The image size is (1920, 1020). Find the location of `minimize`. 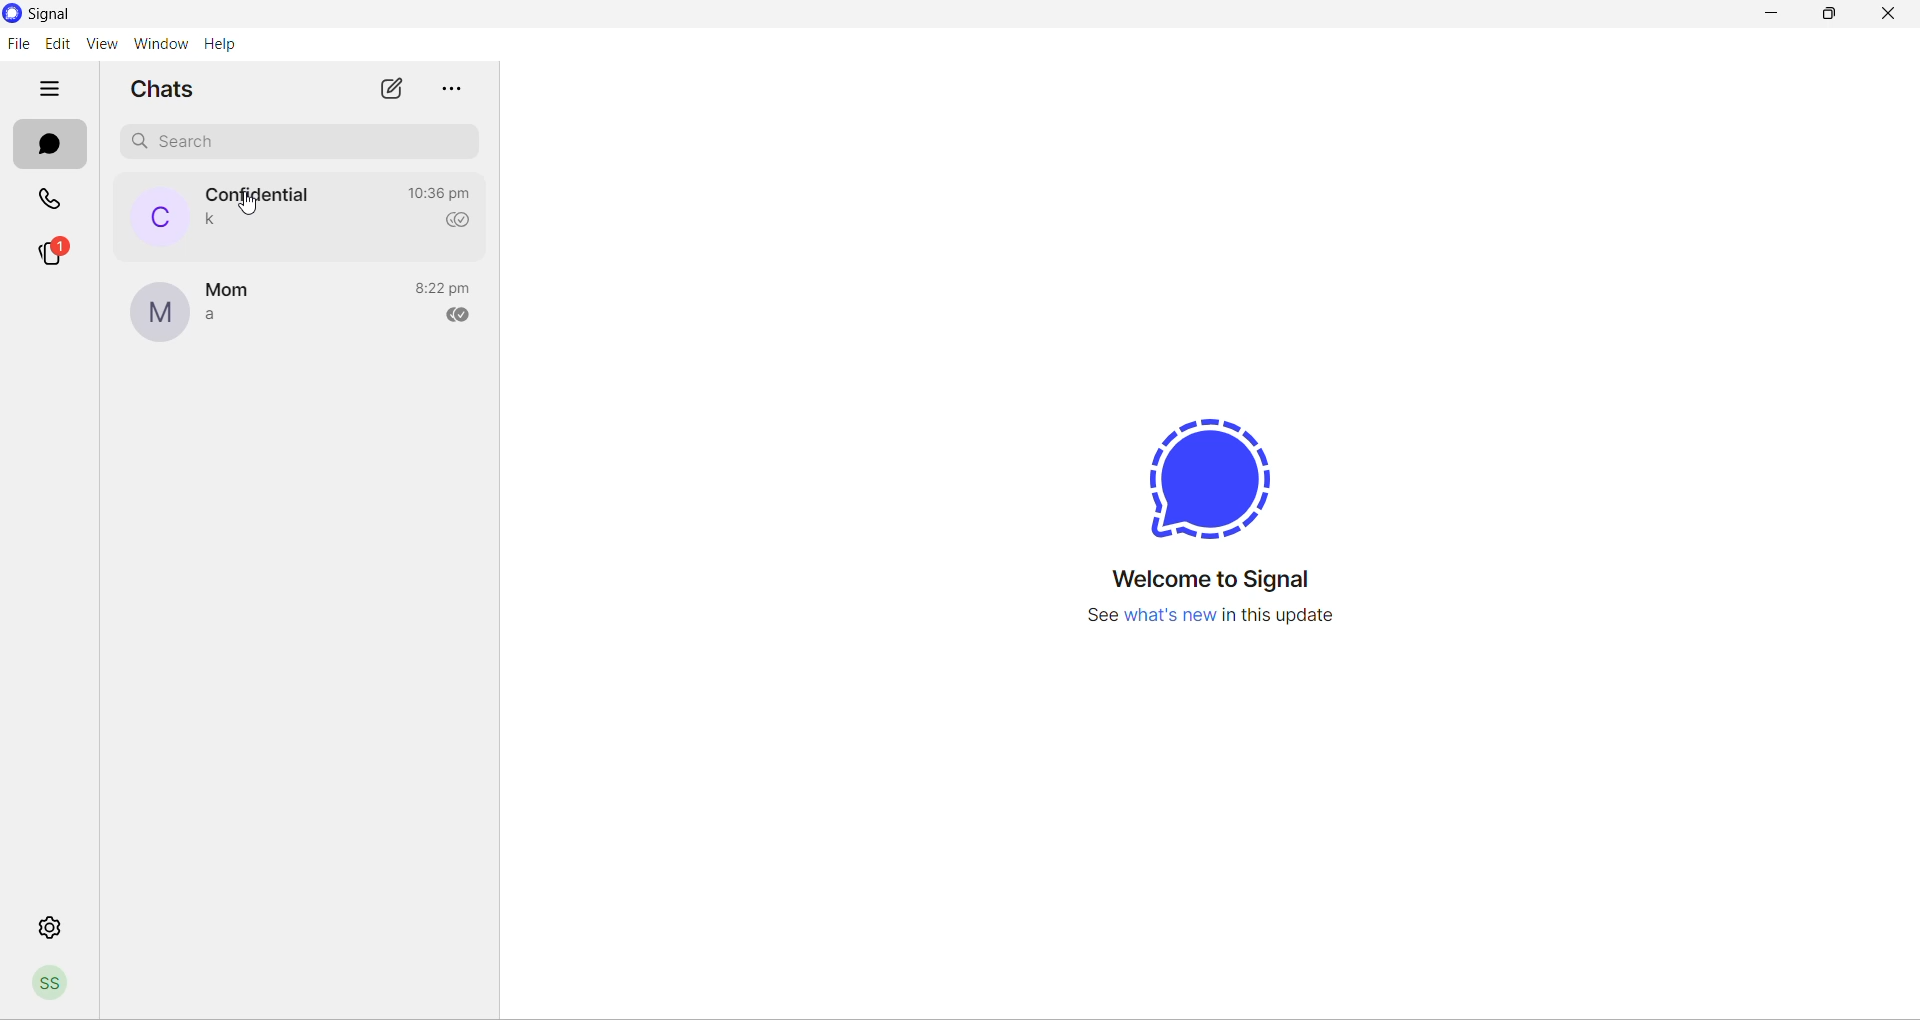

minimize is located at coordinates (1765, 14).